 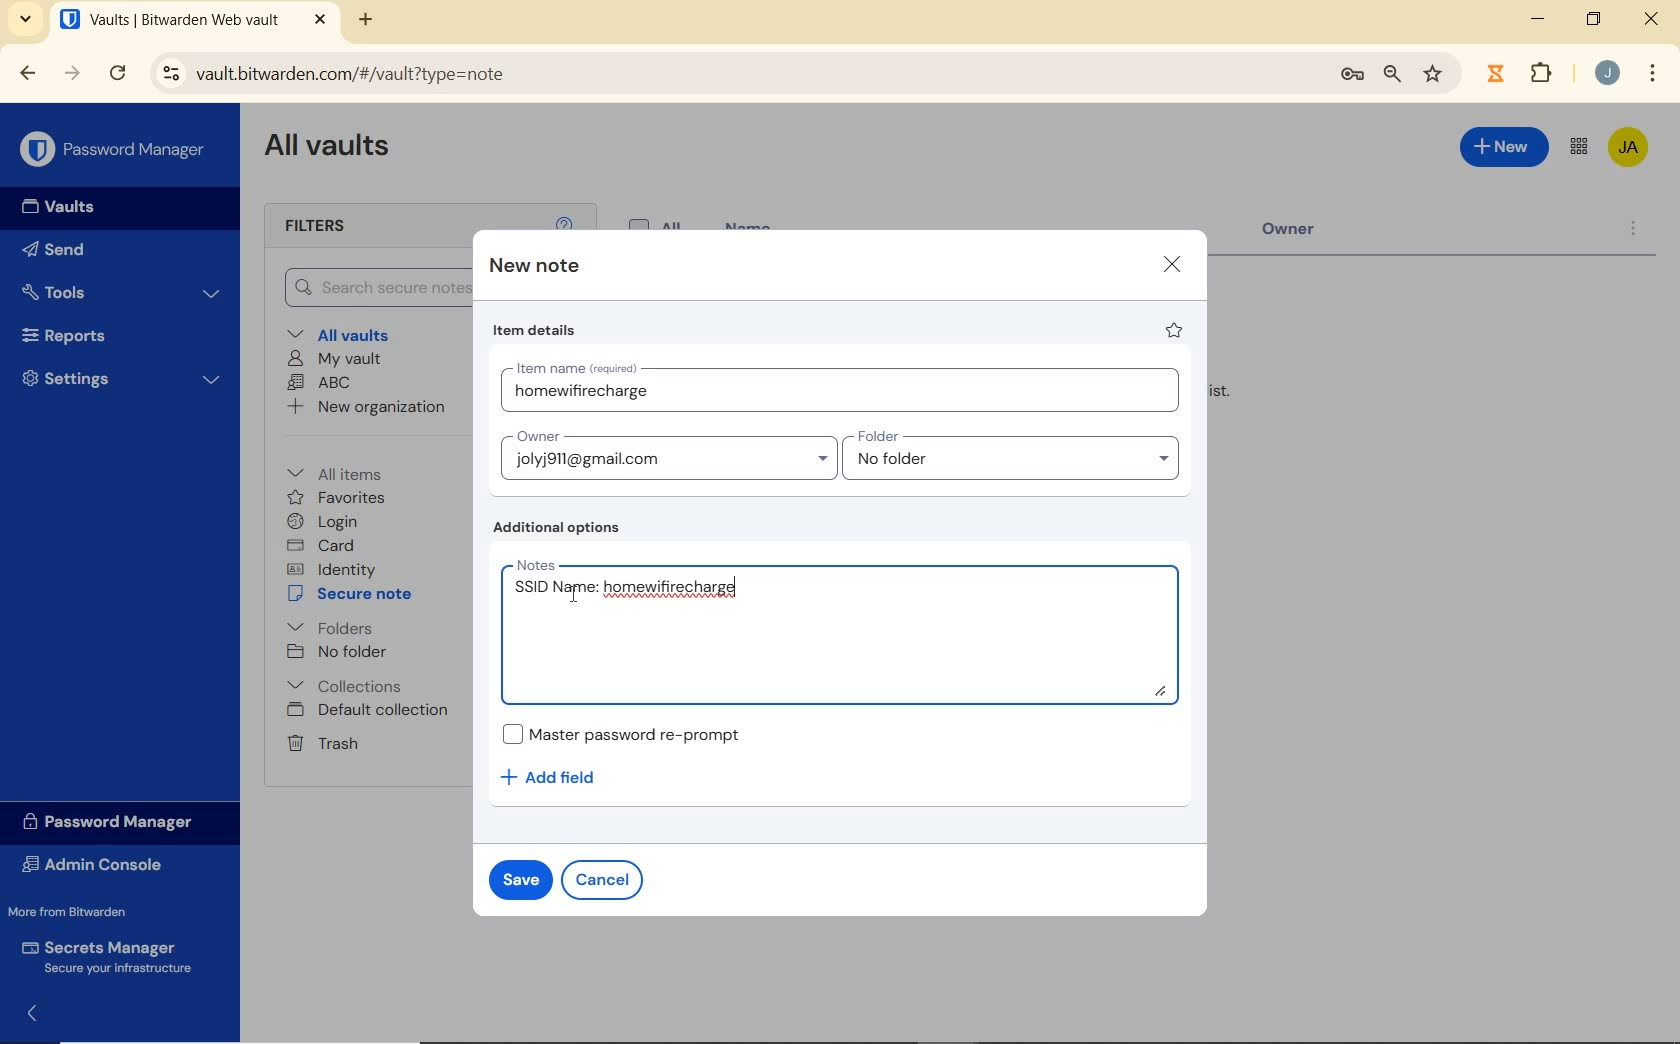 What do you see at coordinates (1505, 151) in the screenshot?
I see `New` at bounding box center [1505, 151].